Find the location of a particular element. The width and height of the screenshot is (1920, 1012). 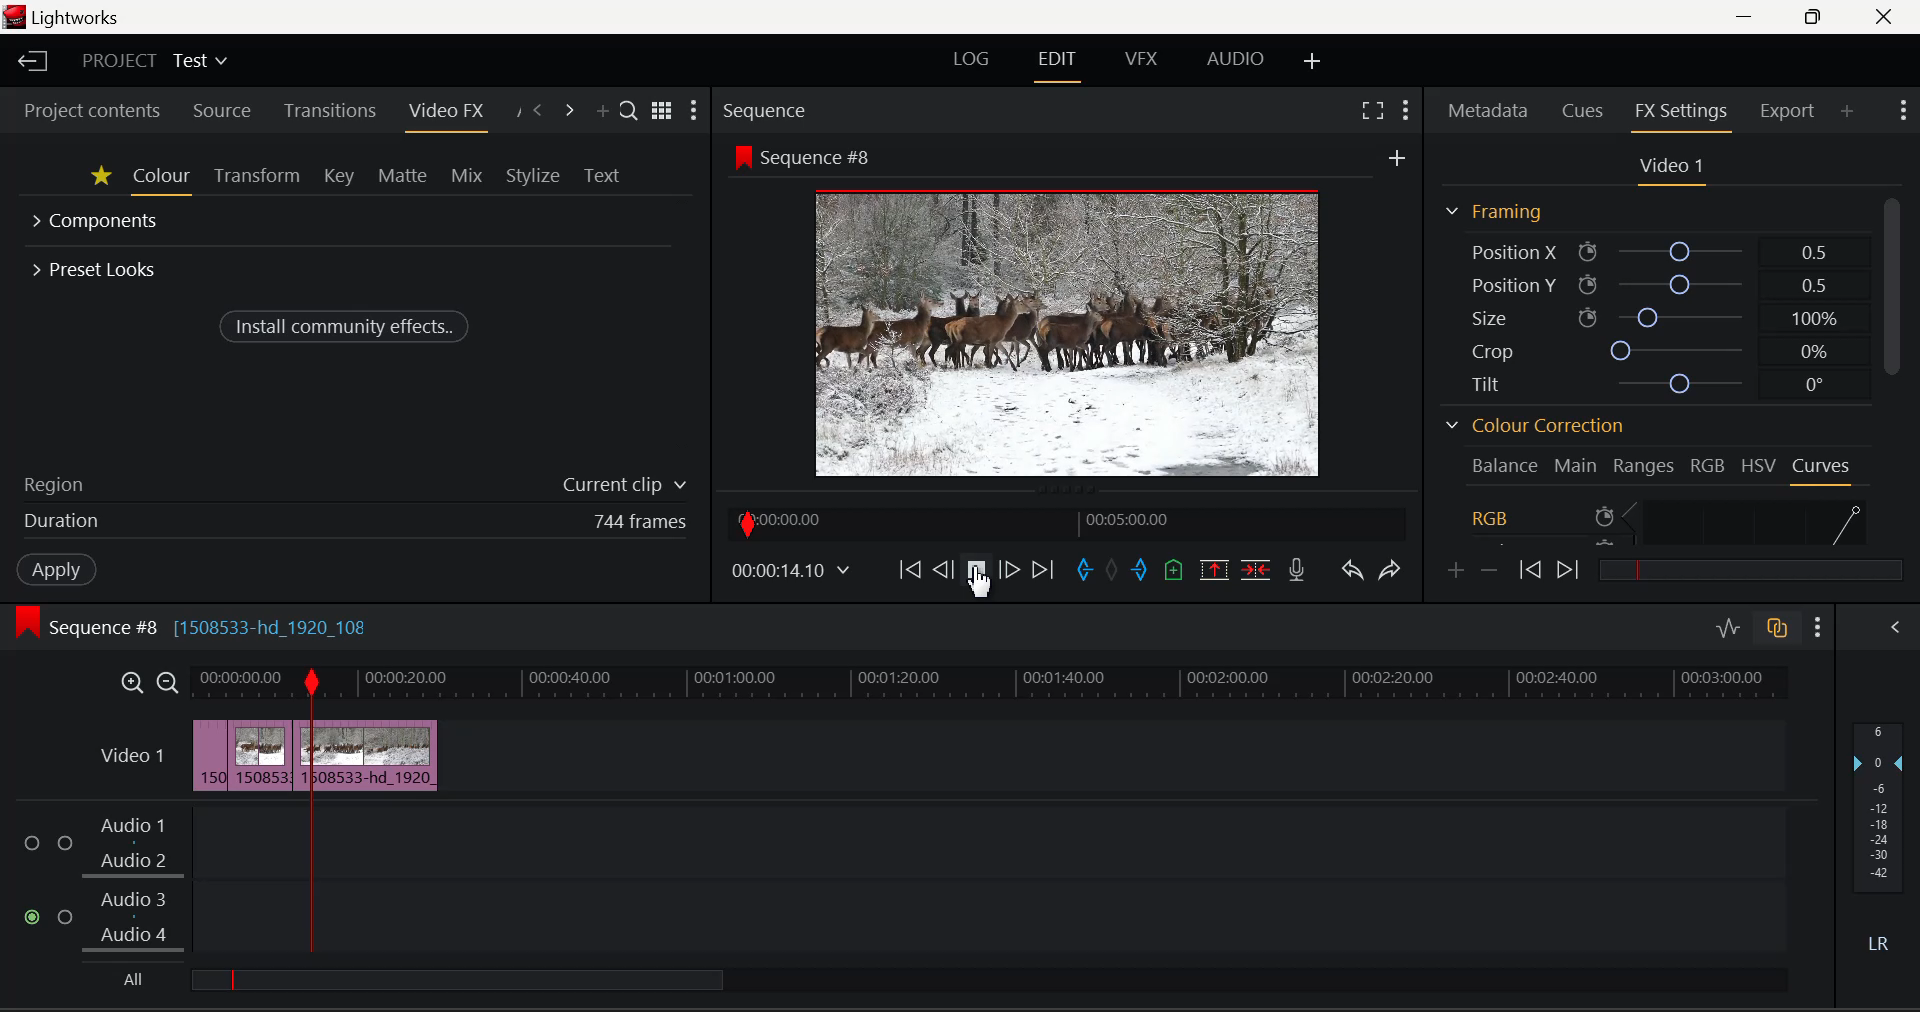

Remove Marked Section is located at coordinates (1216, 569).